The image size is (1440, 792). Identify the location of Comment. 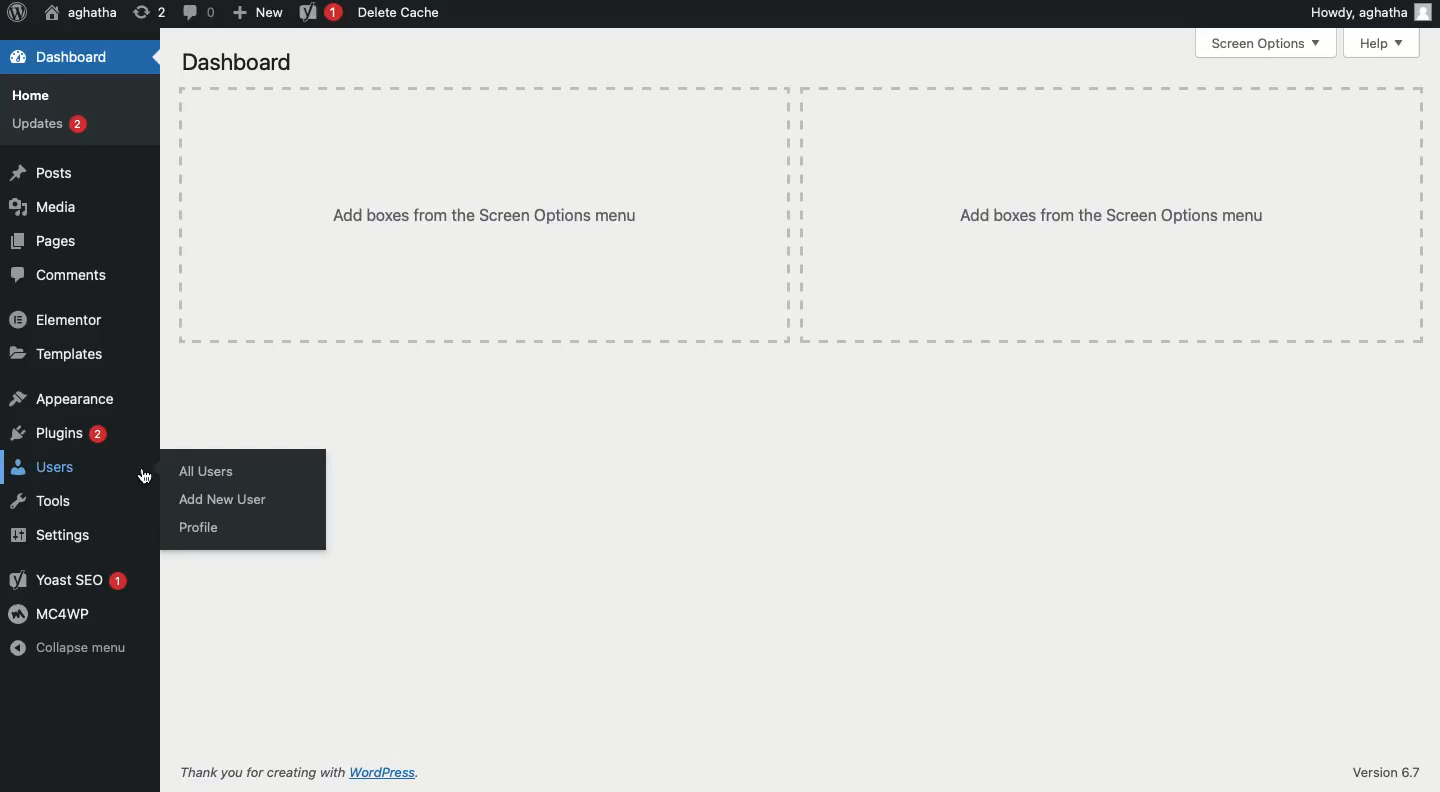
(197, 11).